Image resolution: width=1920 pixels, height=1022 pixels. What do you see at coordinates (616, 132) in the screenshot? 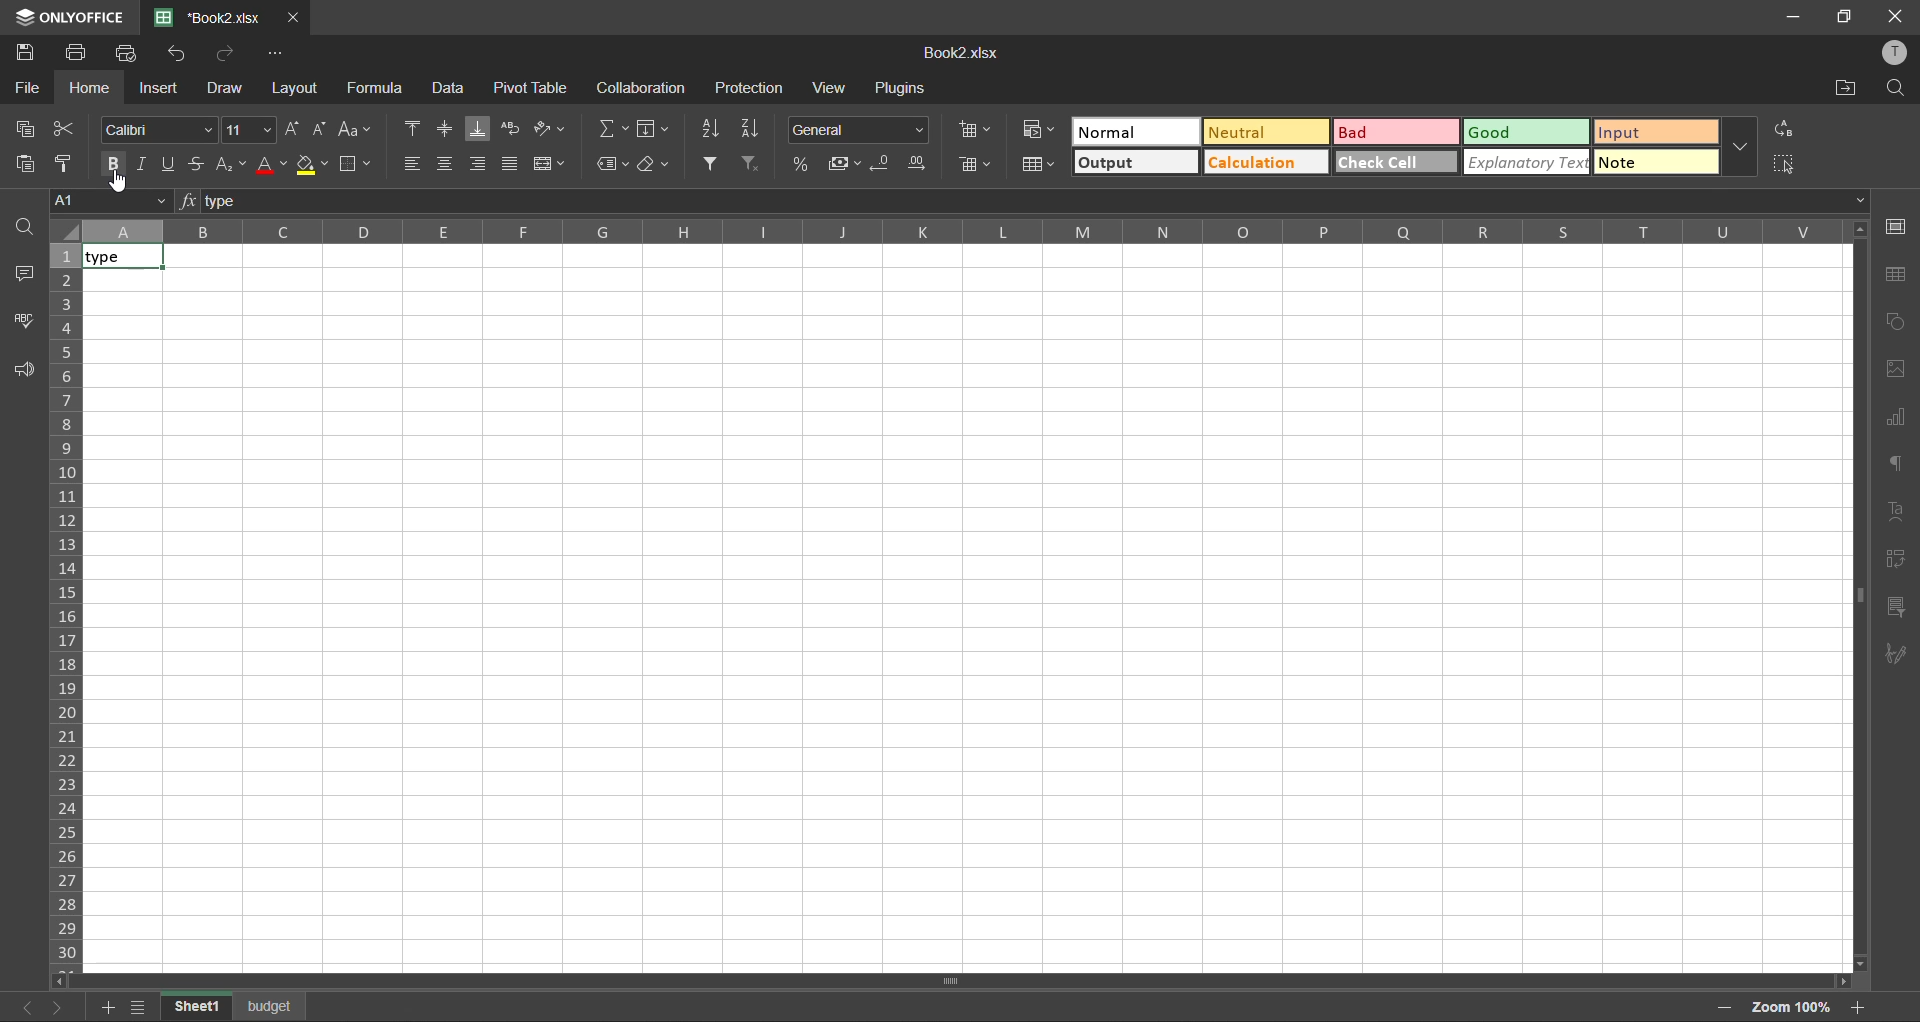
I see `summation` at bounding box center [616, 132].